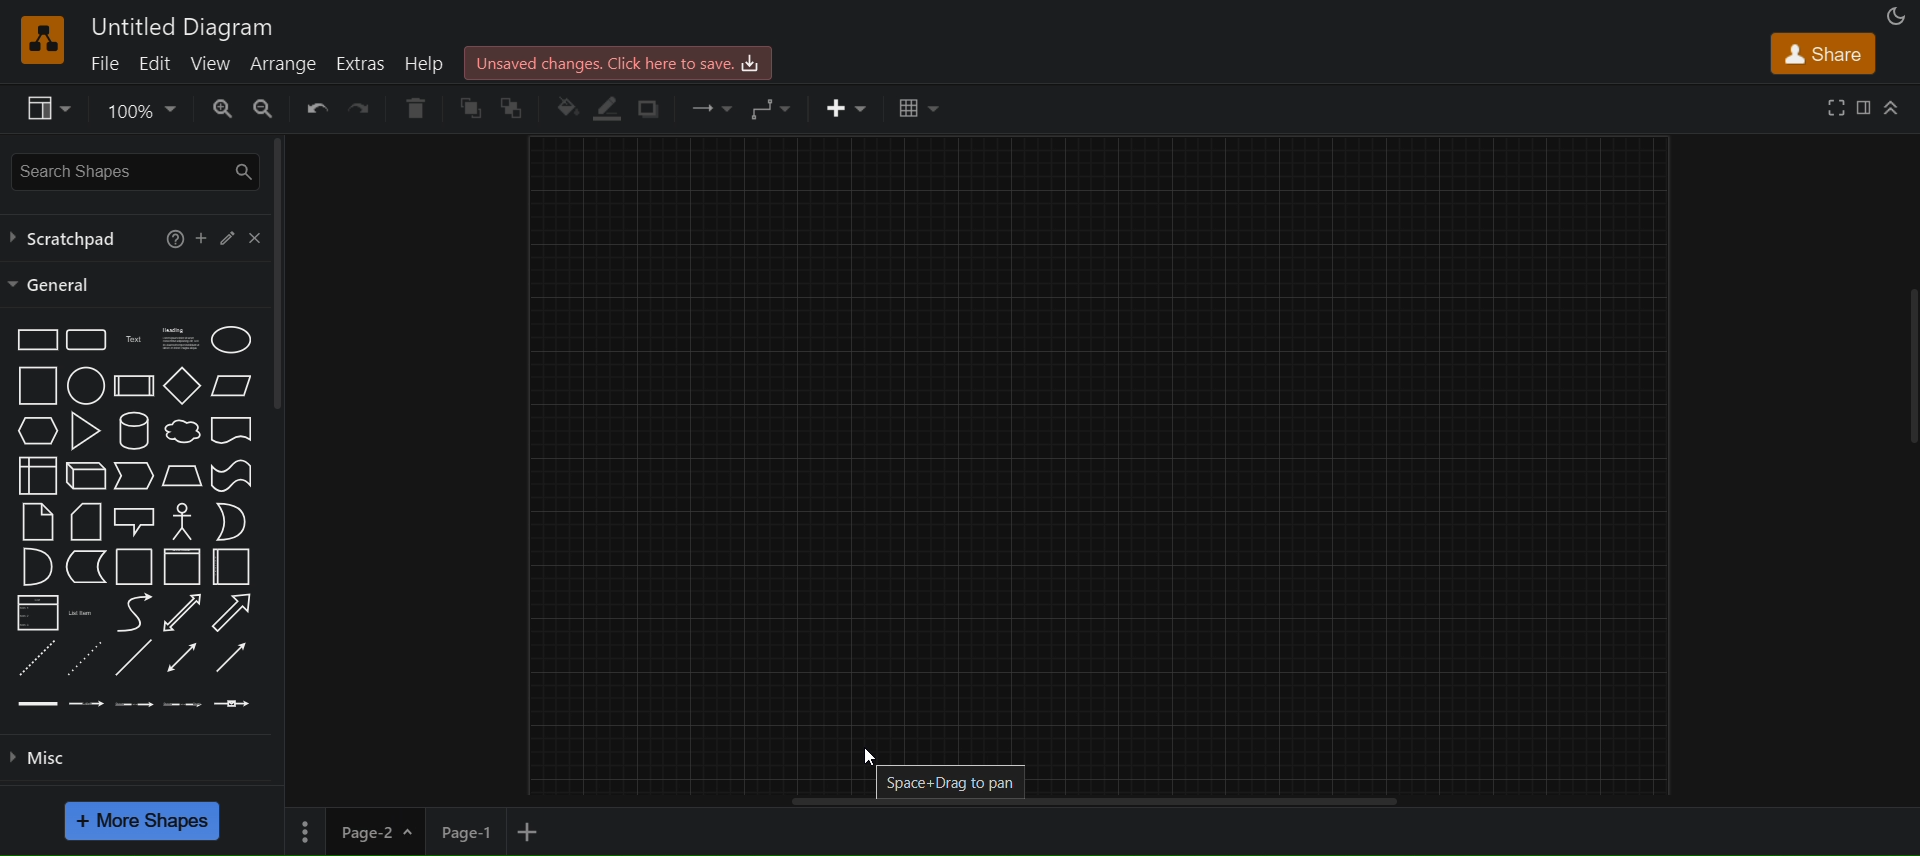 The height and width of the screenshot is (856, 1920). What do you see at coordinates (188, 29) in the screenshot?
I see `utitled diagram` at bounding box center [188, 29].